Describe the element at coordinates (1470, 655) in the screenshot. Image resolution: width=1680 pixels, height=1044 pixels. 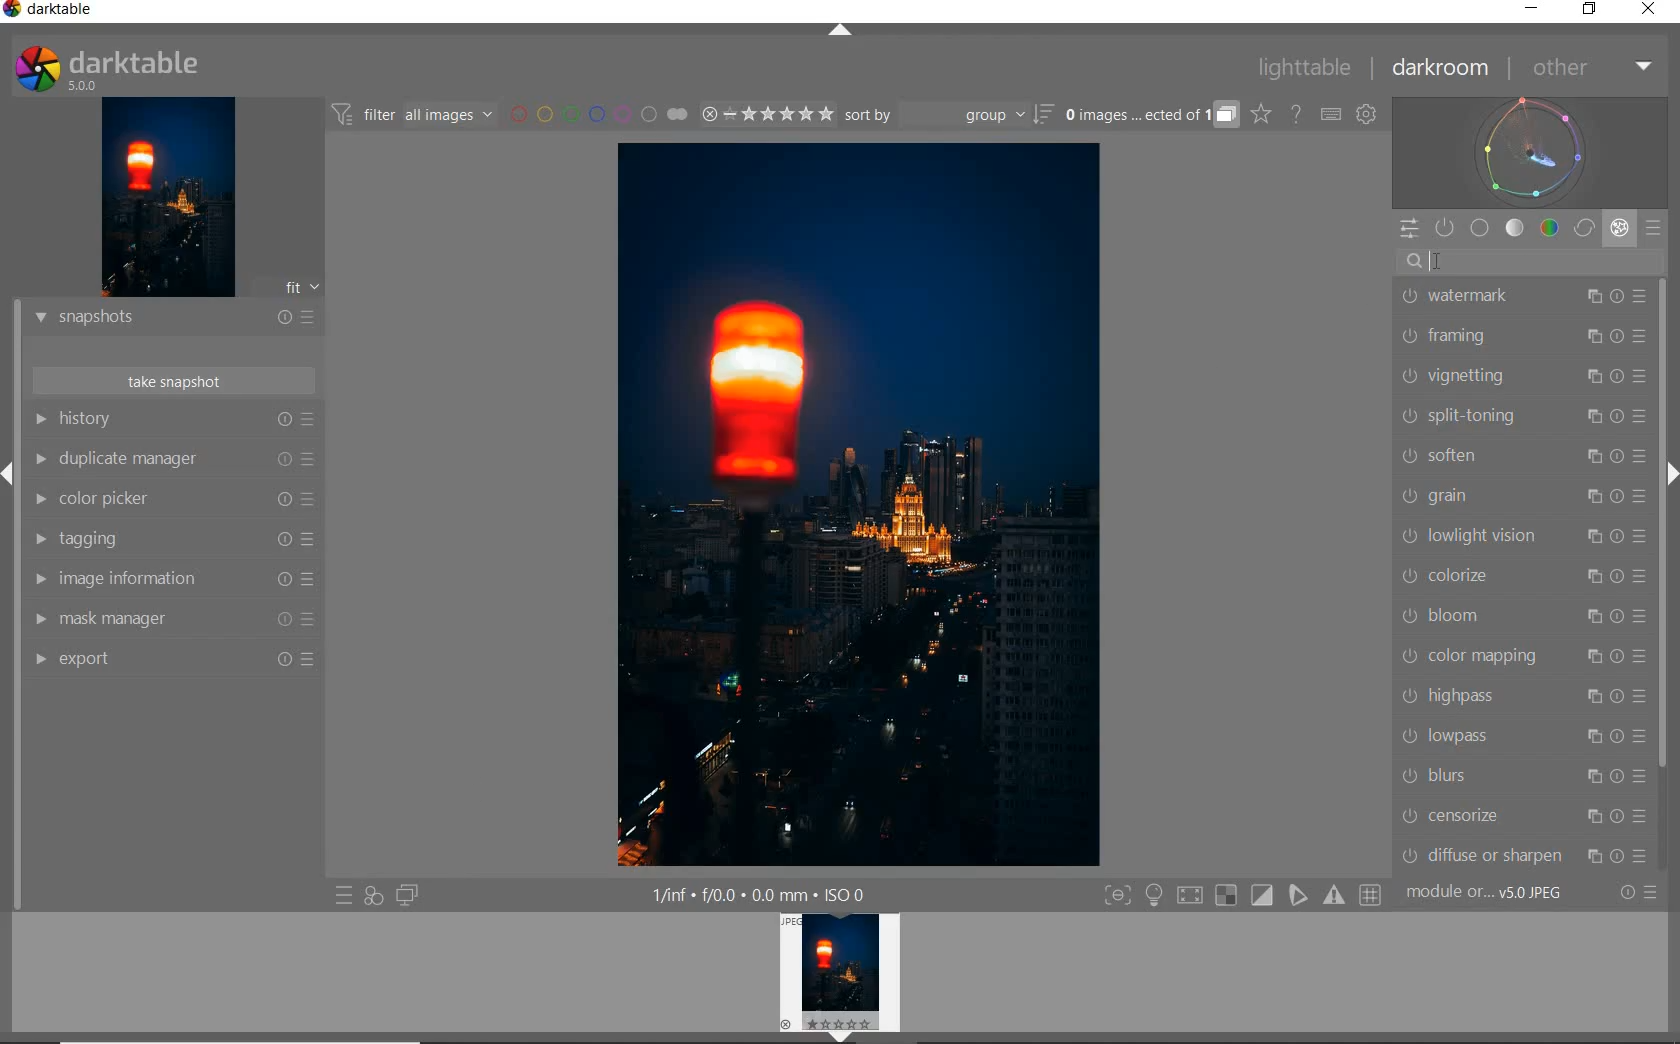
I see `COLOR AMPPING` at that location.